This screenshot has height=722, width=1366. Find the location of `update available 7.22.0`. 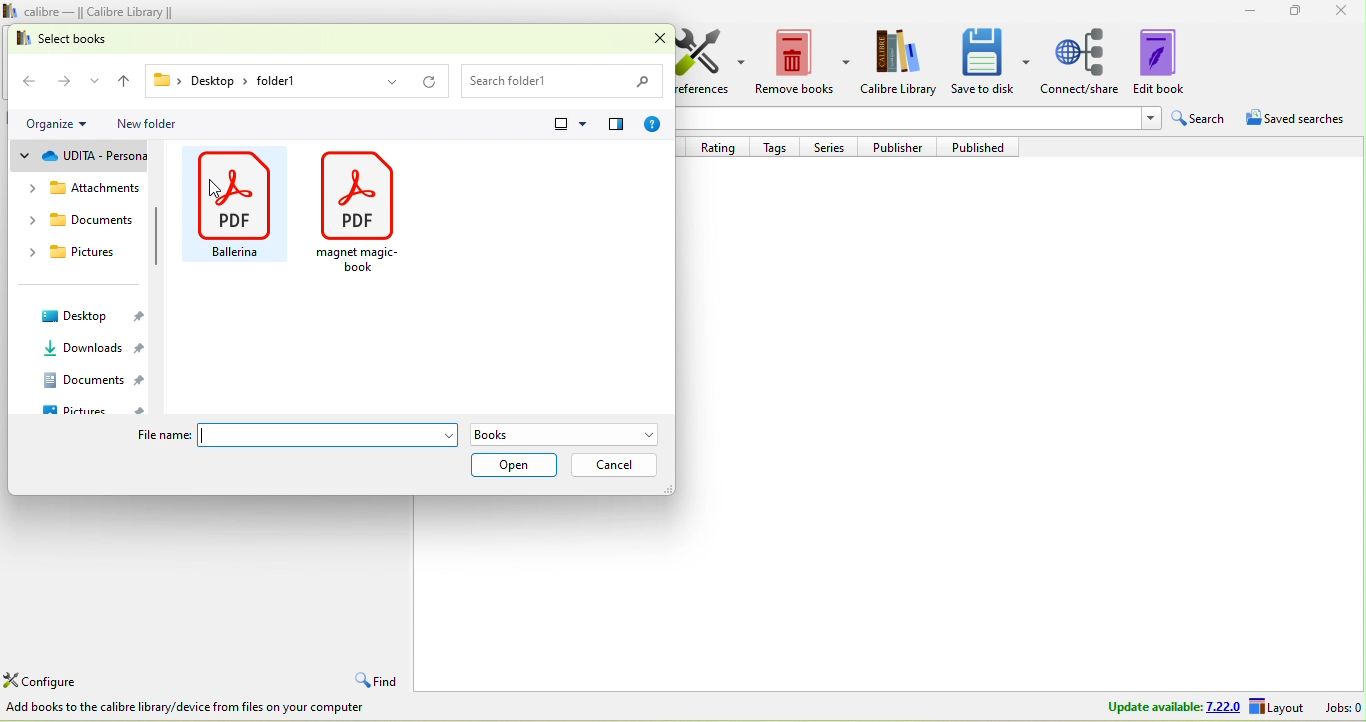

update available 7.22.0 is located at coordinates (1171, 707).